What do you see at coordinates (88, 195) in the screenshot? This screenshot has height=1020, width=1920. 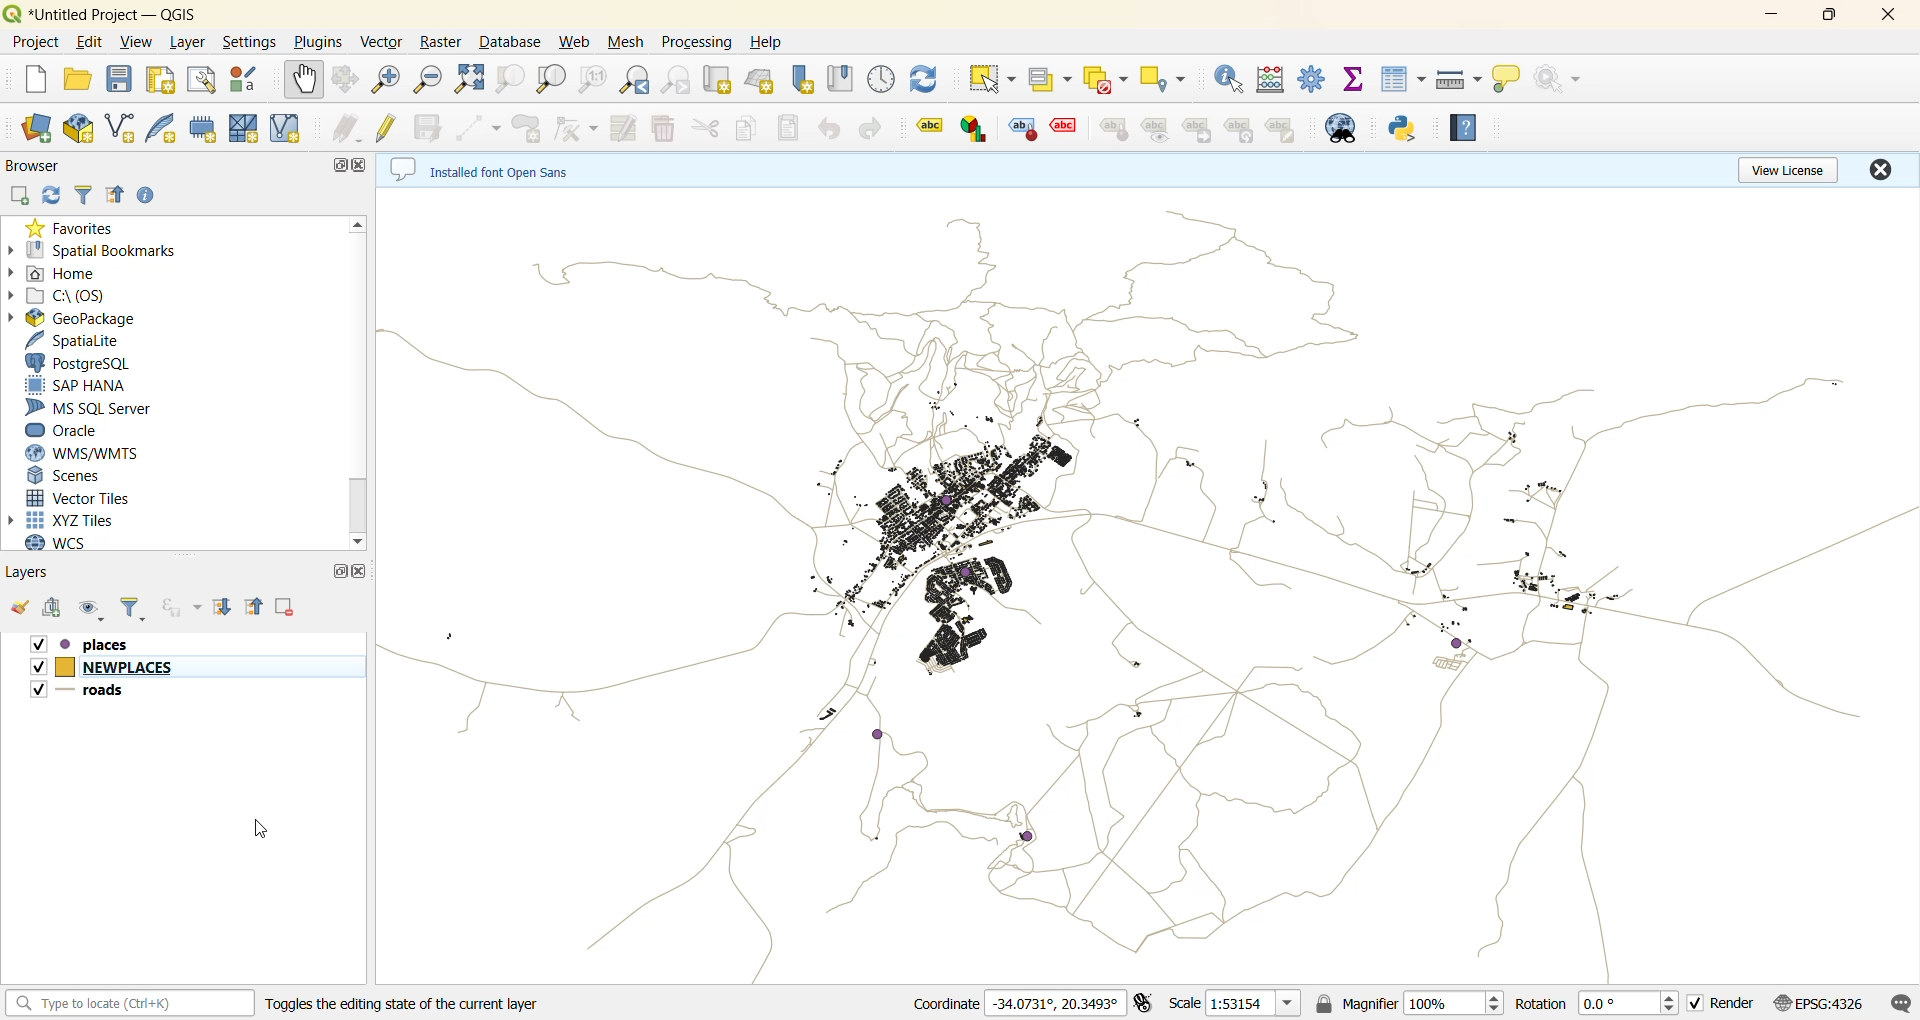 I see `filter` at bounding box center [88, 195].